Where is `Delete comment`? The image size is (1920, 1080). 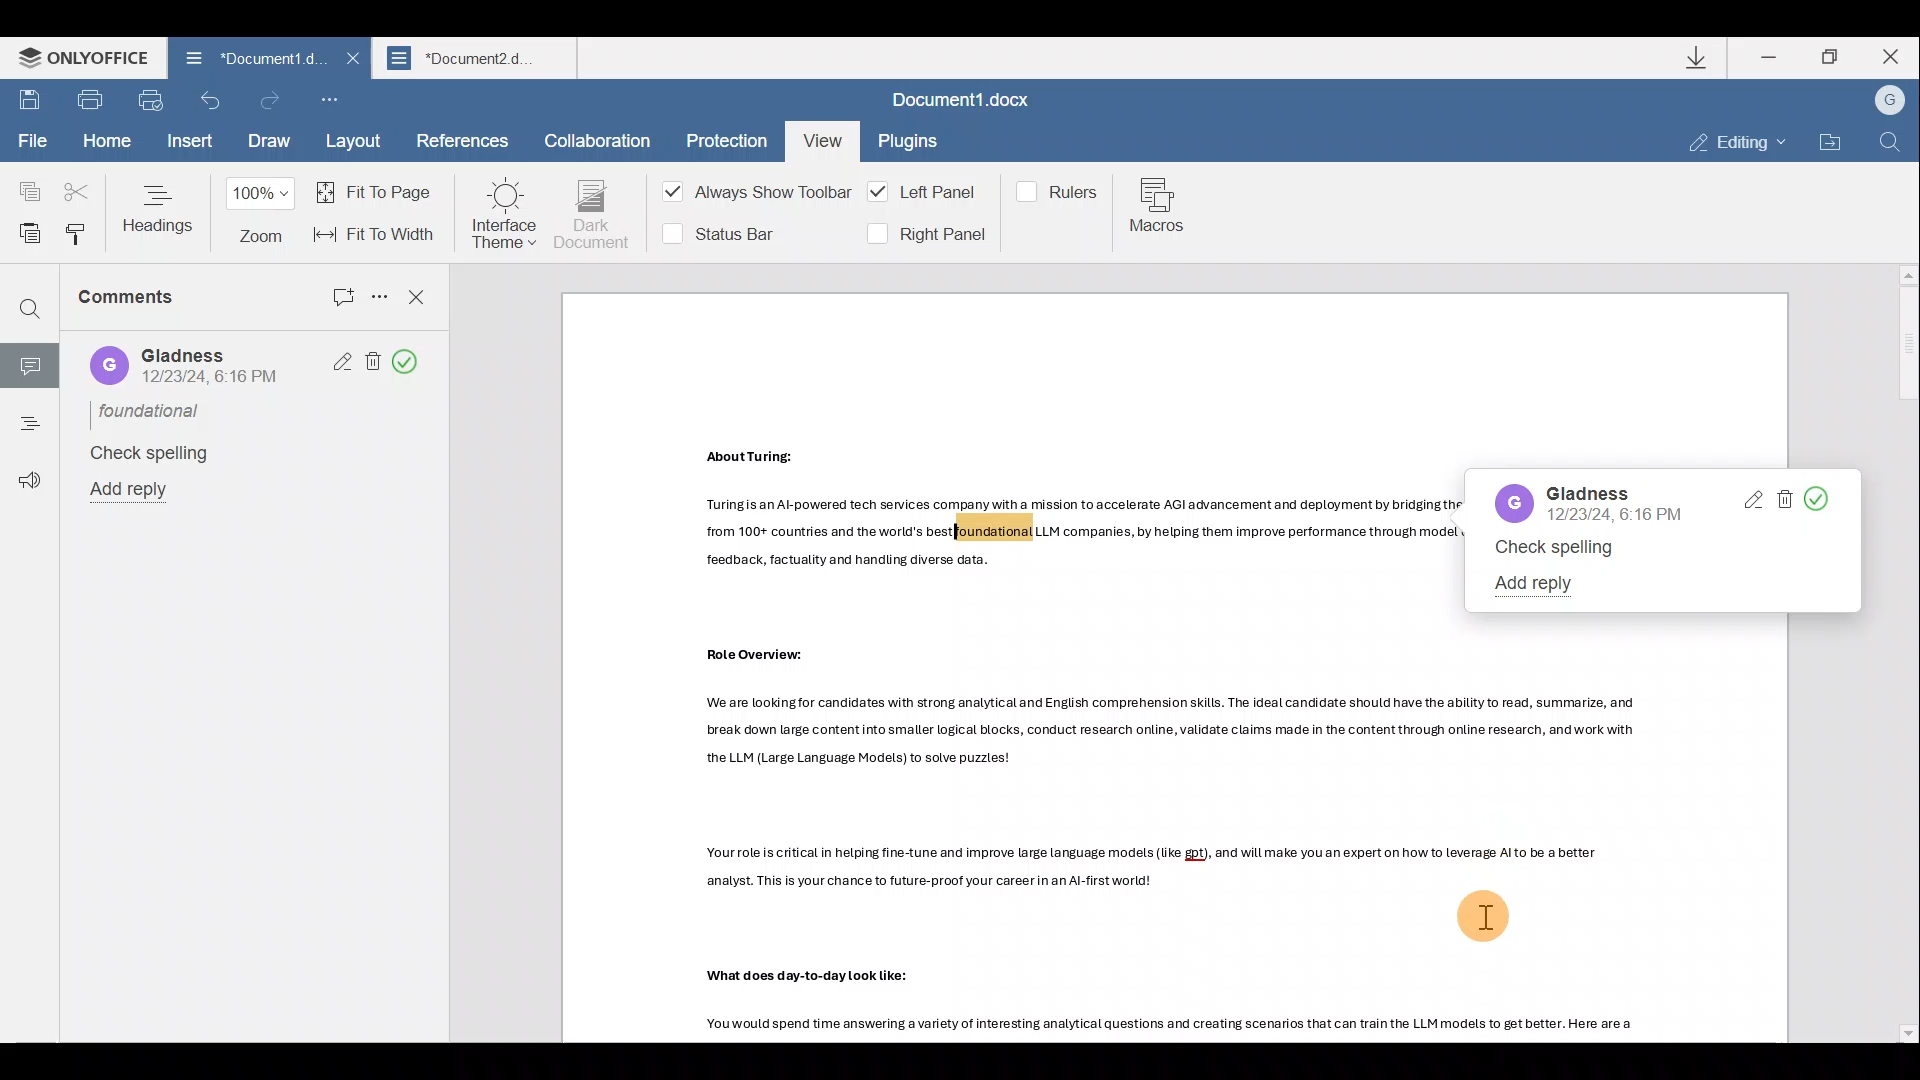
Delete comment is located at coordinates (372, 360).